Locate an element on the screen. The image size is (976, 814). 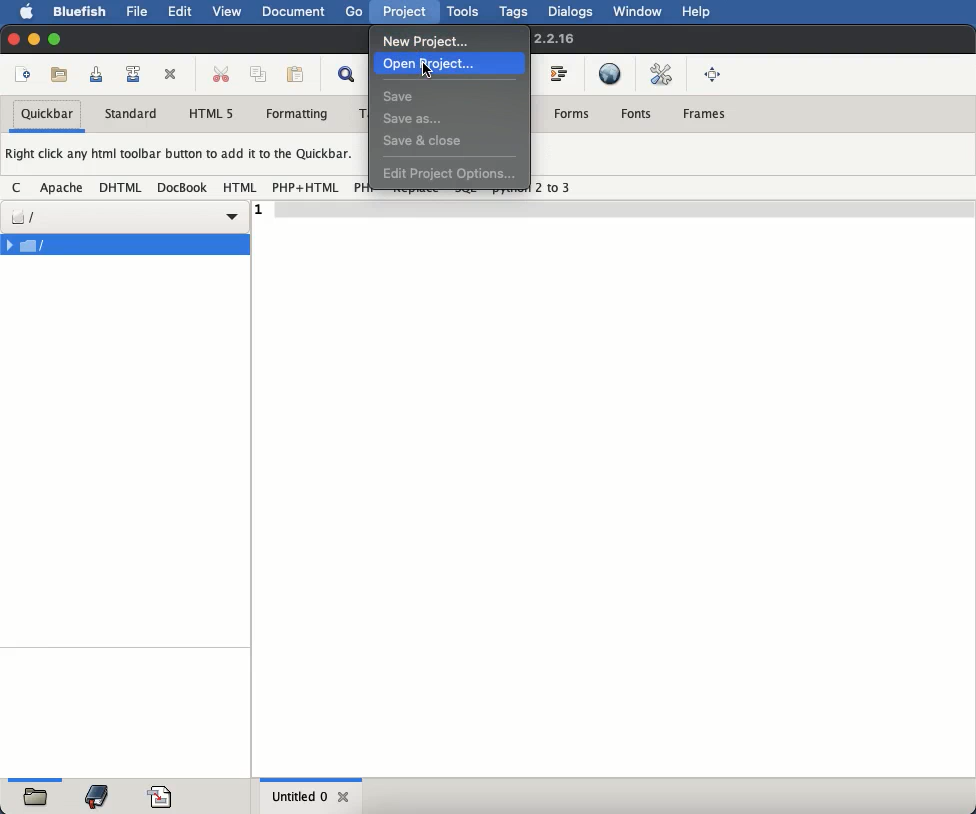
T is located at coordinates (362, 109).